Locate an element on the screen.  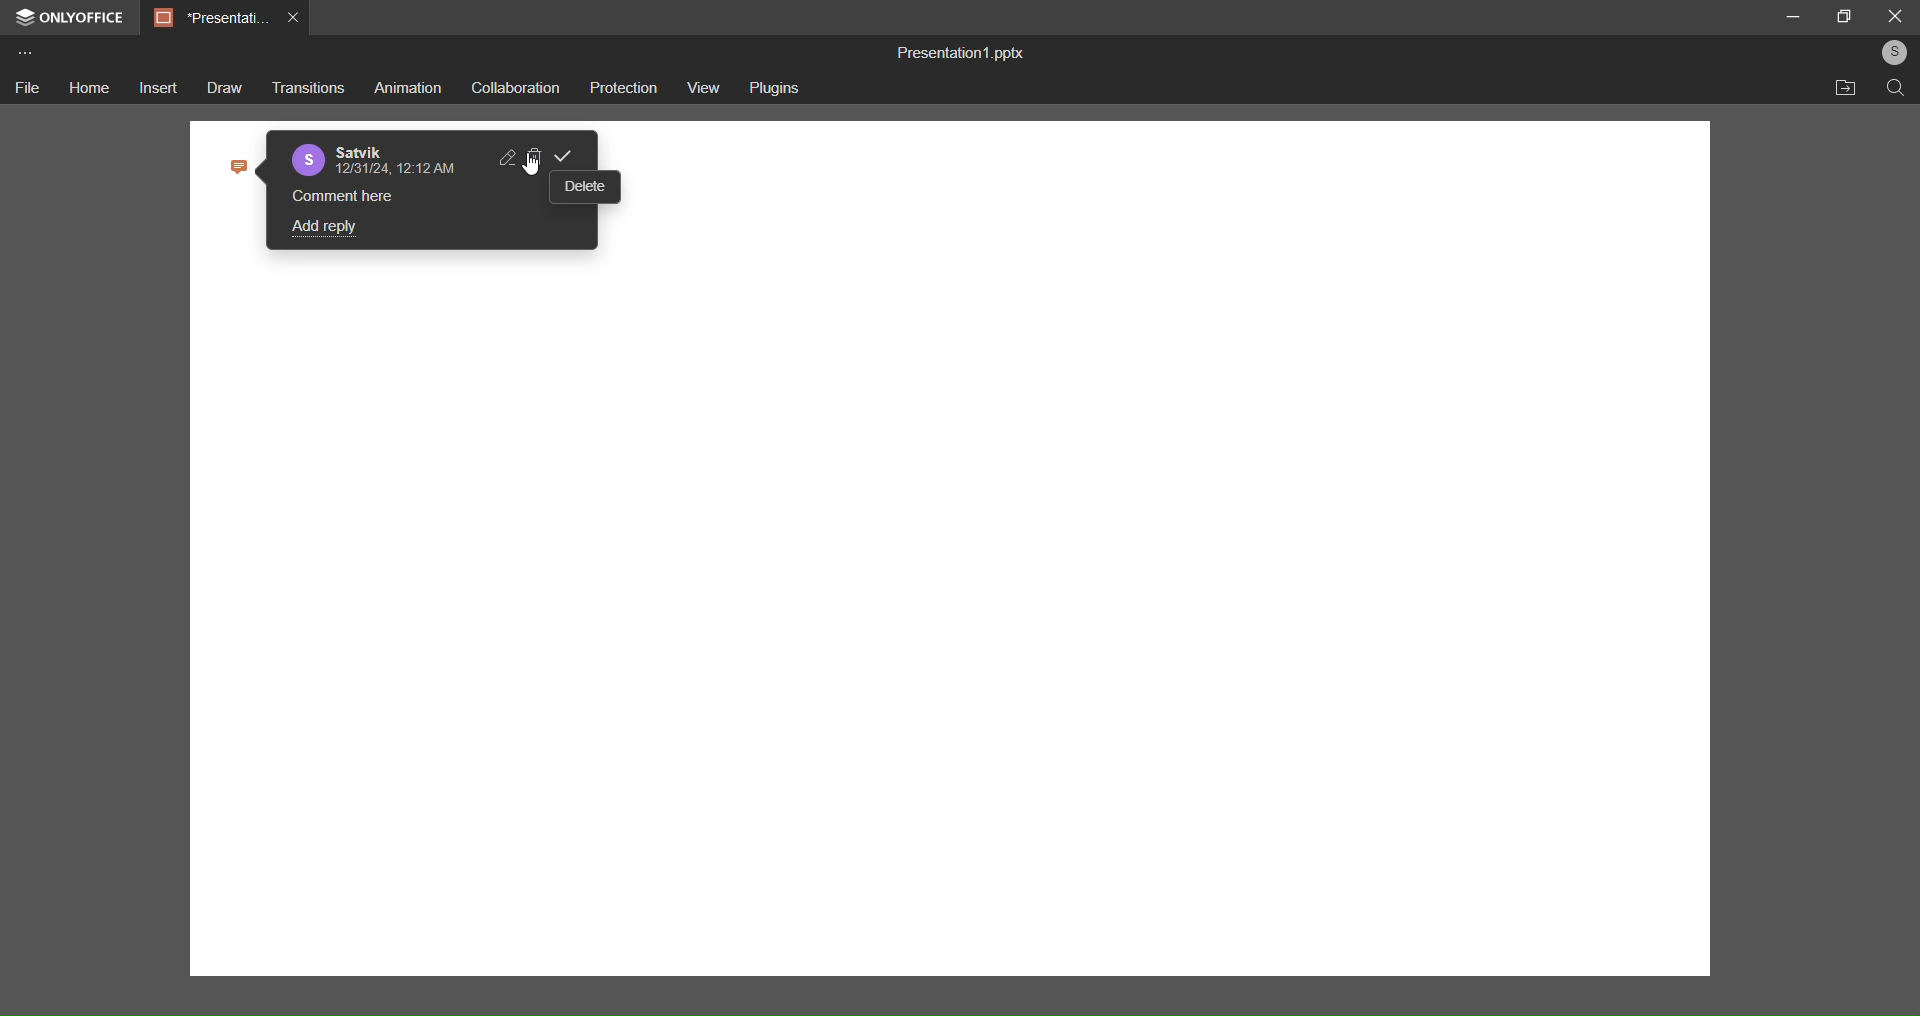
add reply is located at coordinates (321, 227).